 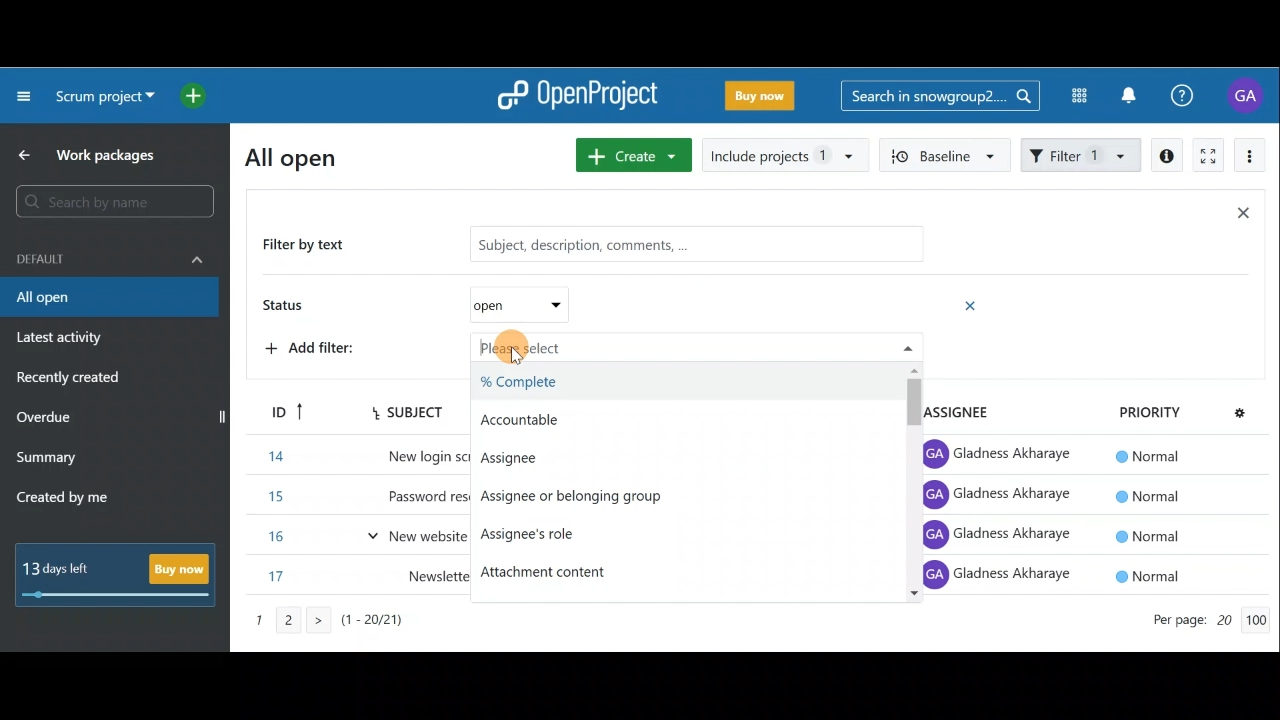 I want to click on Buy now, so click(x=123, y=576).